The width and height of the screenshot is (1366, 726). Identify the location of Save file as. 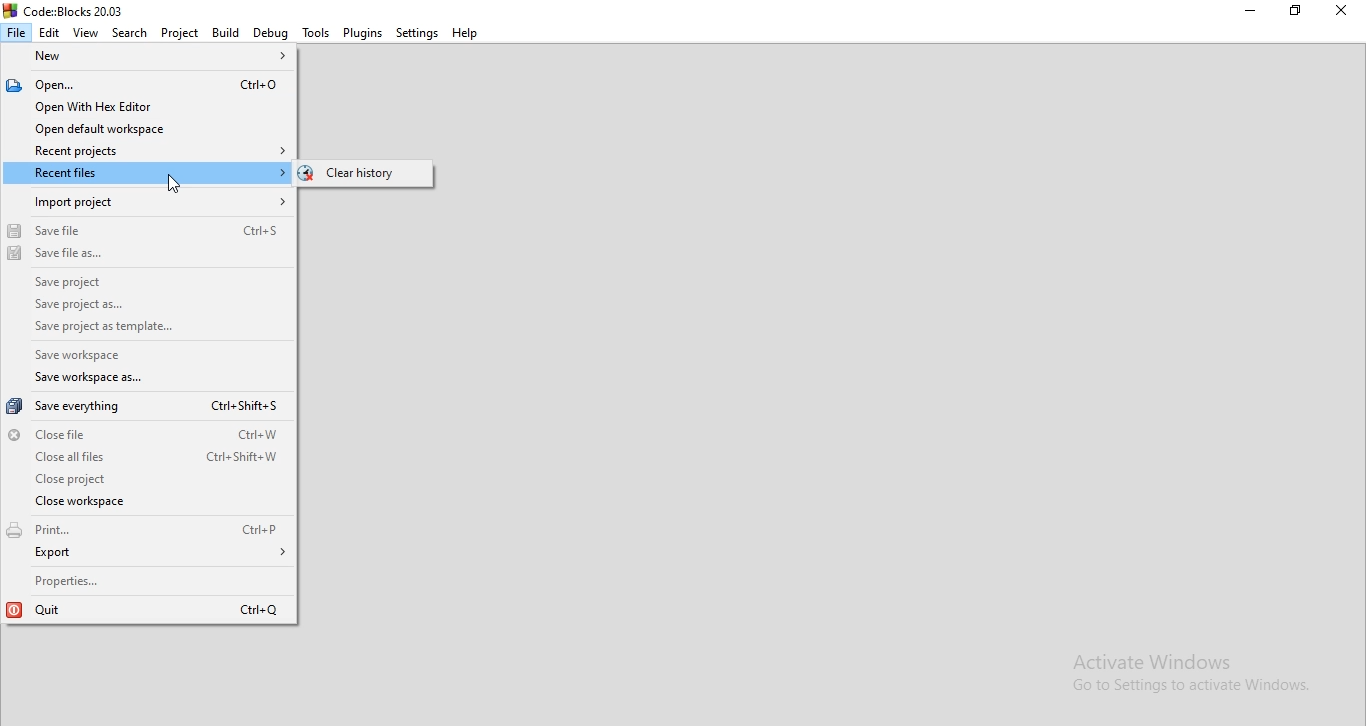
(150, 261).